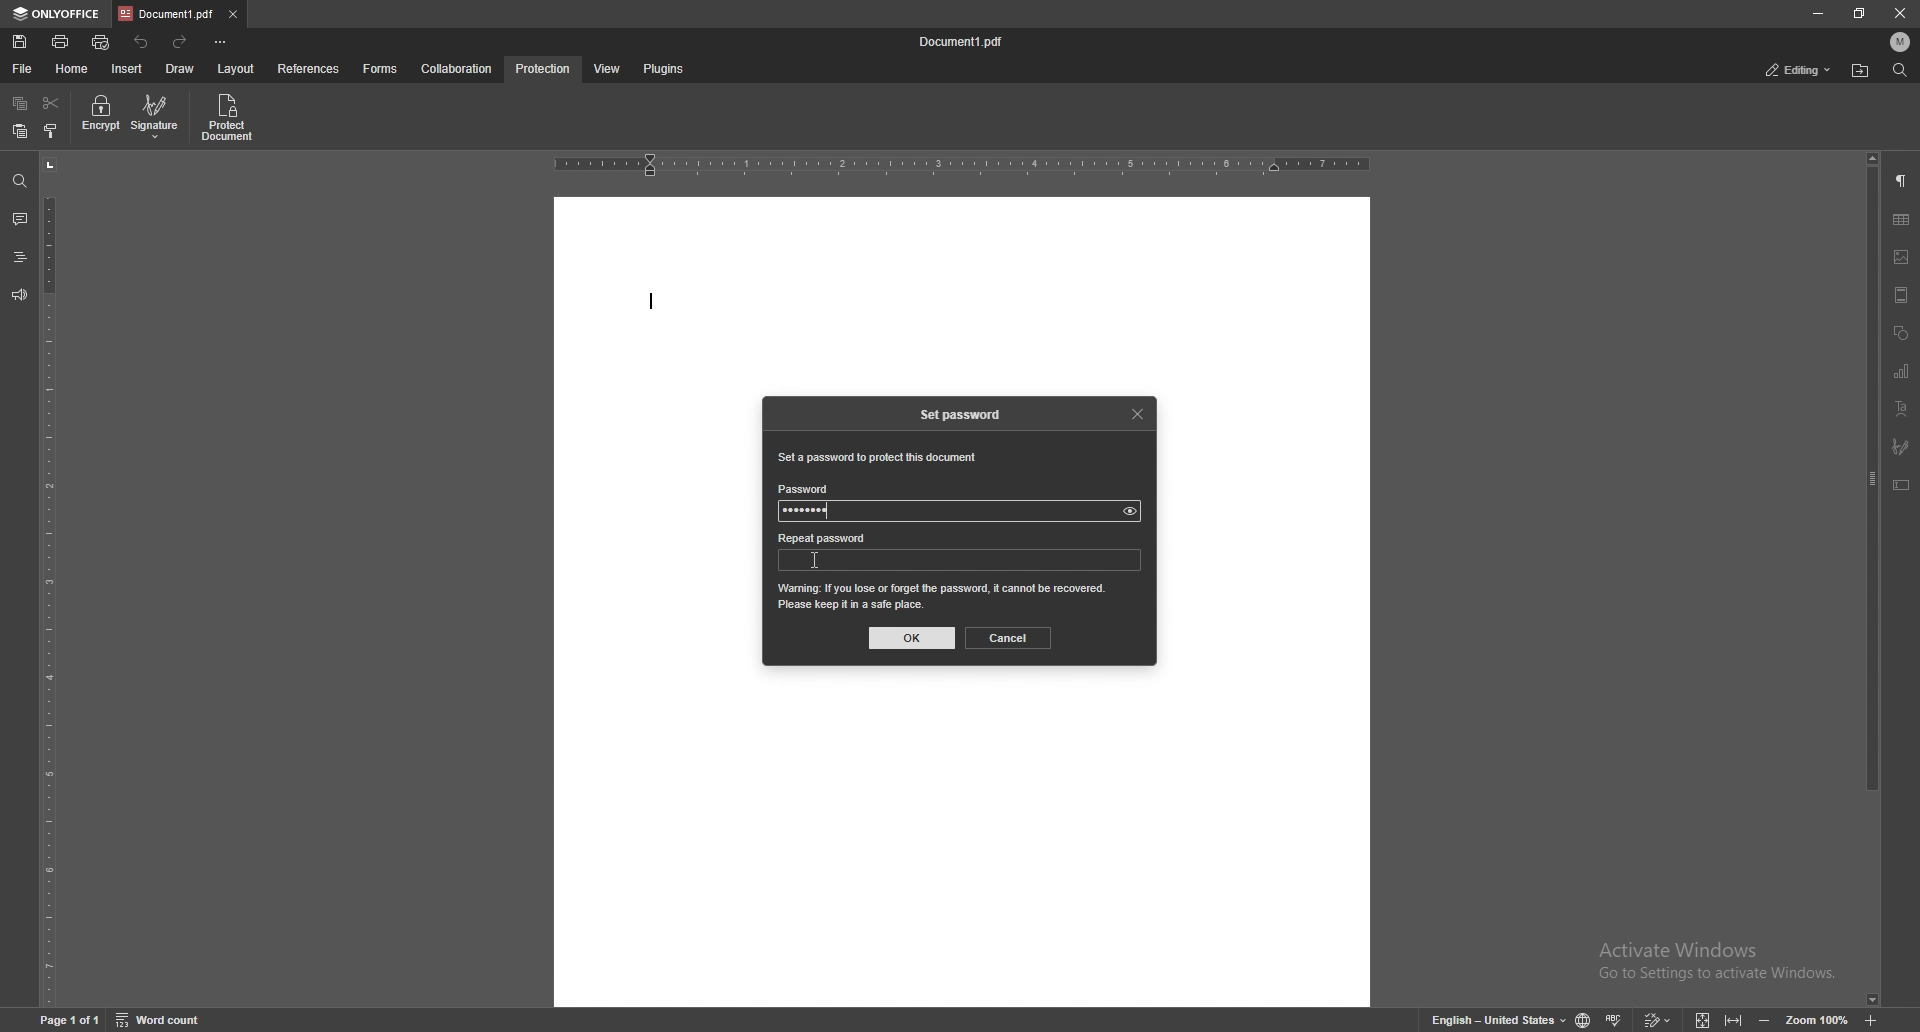 The image size is (1920, 1032). What do you see at coordinates (1900, 15) in the screenshot?
I see `close` at bounding box center [1900, 15].